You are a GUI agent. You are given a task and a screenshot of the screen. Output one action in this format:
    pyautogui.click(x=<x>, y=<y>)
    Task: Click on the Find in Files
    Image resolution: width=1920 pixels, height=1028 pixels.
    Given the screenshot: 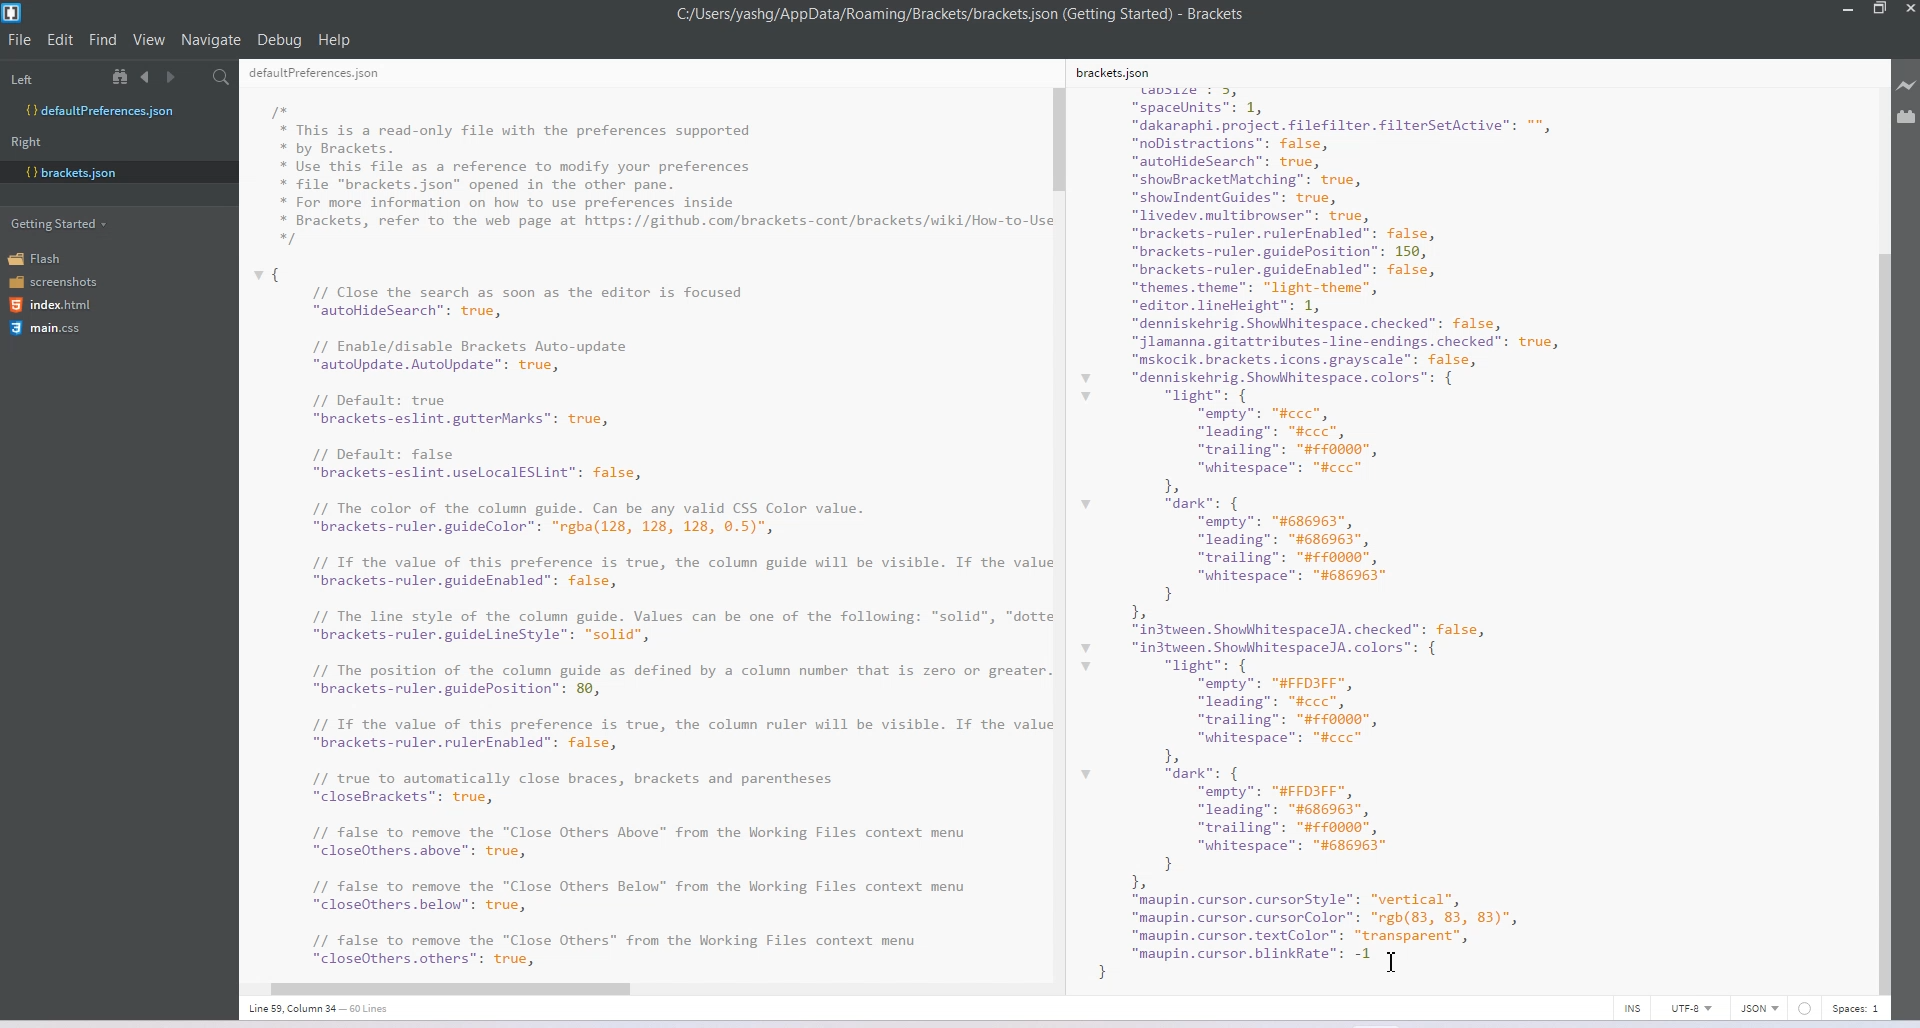 What is the action you would take?
    pyautogui.click(x=223, y=78)
    